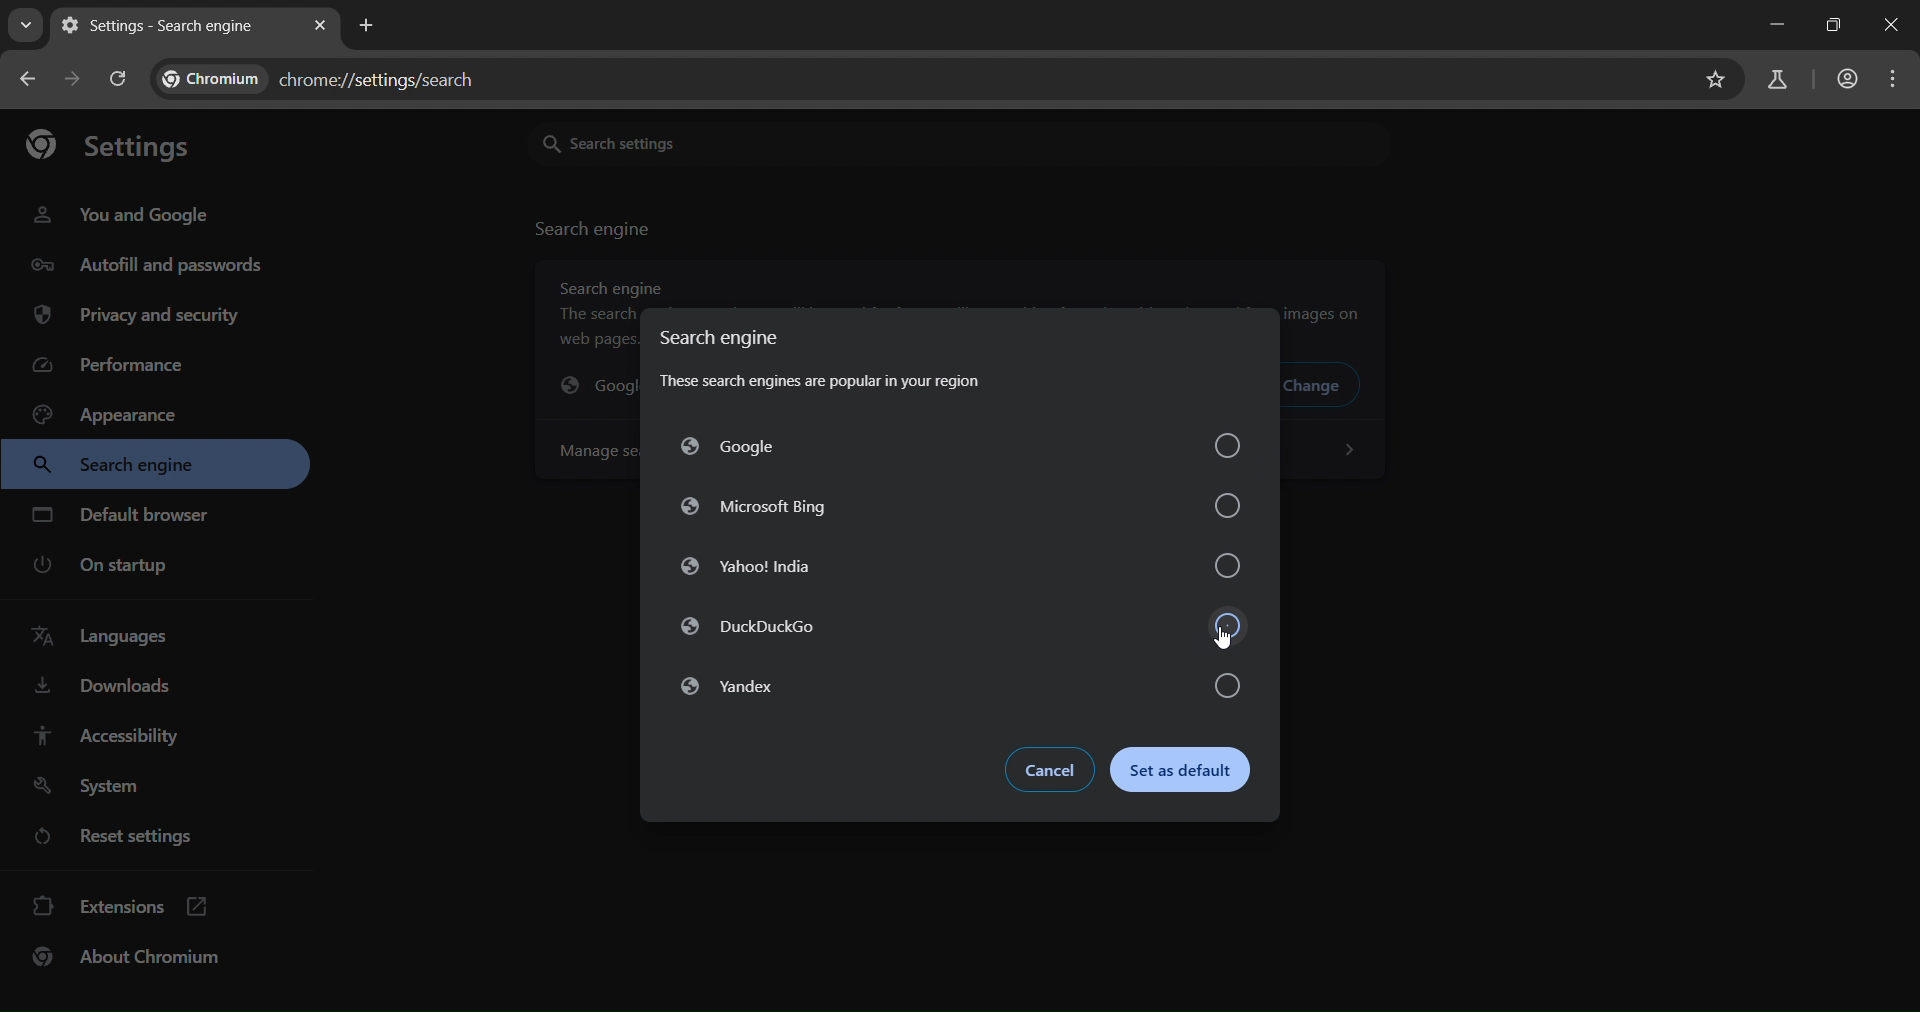  What do you see at coordinates (108, 142) in the screenshot?
I see `settings` at bounding box center [108, 142].